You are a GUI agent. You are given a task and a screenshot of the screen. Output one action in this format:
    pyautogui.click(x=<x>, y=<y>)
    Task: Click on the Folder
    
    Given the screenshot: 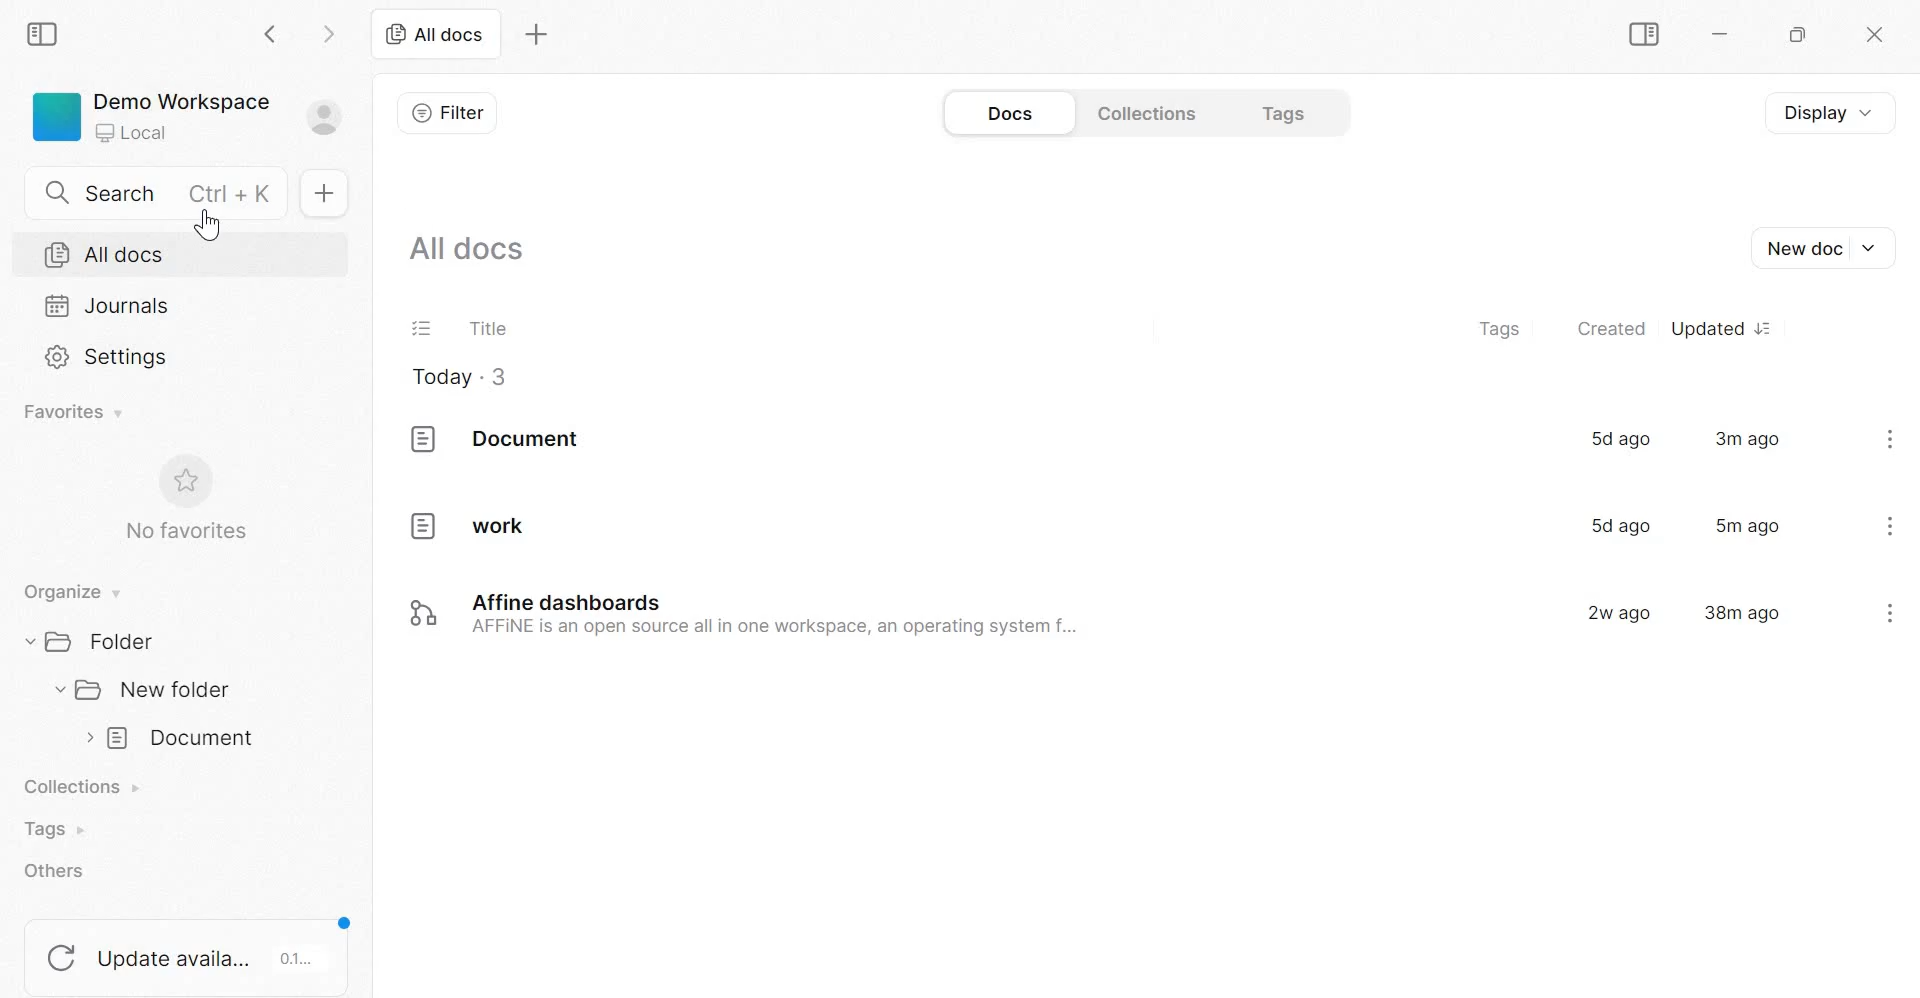 What is the action you would take?
    pyautogui.click(x=99, y=640)
    